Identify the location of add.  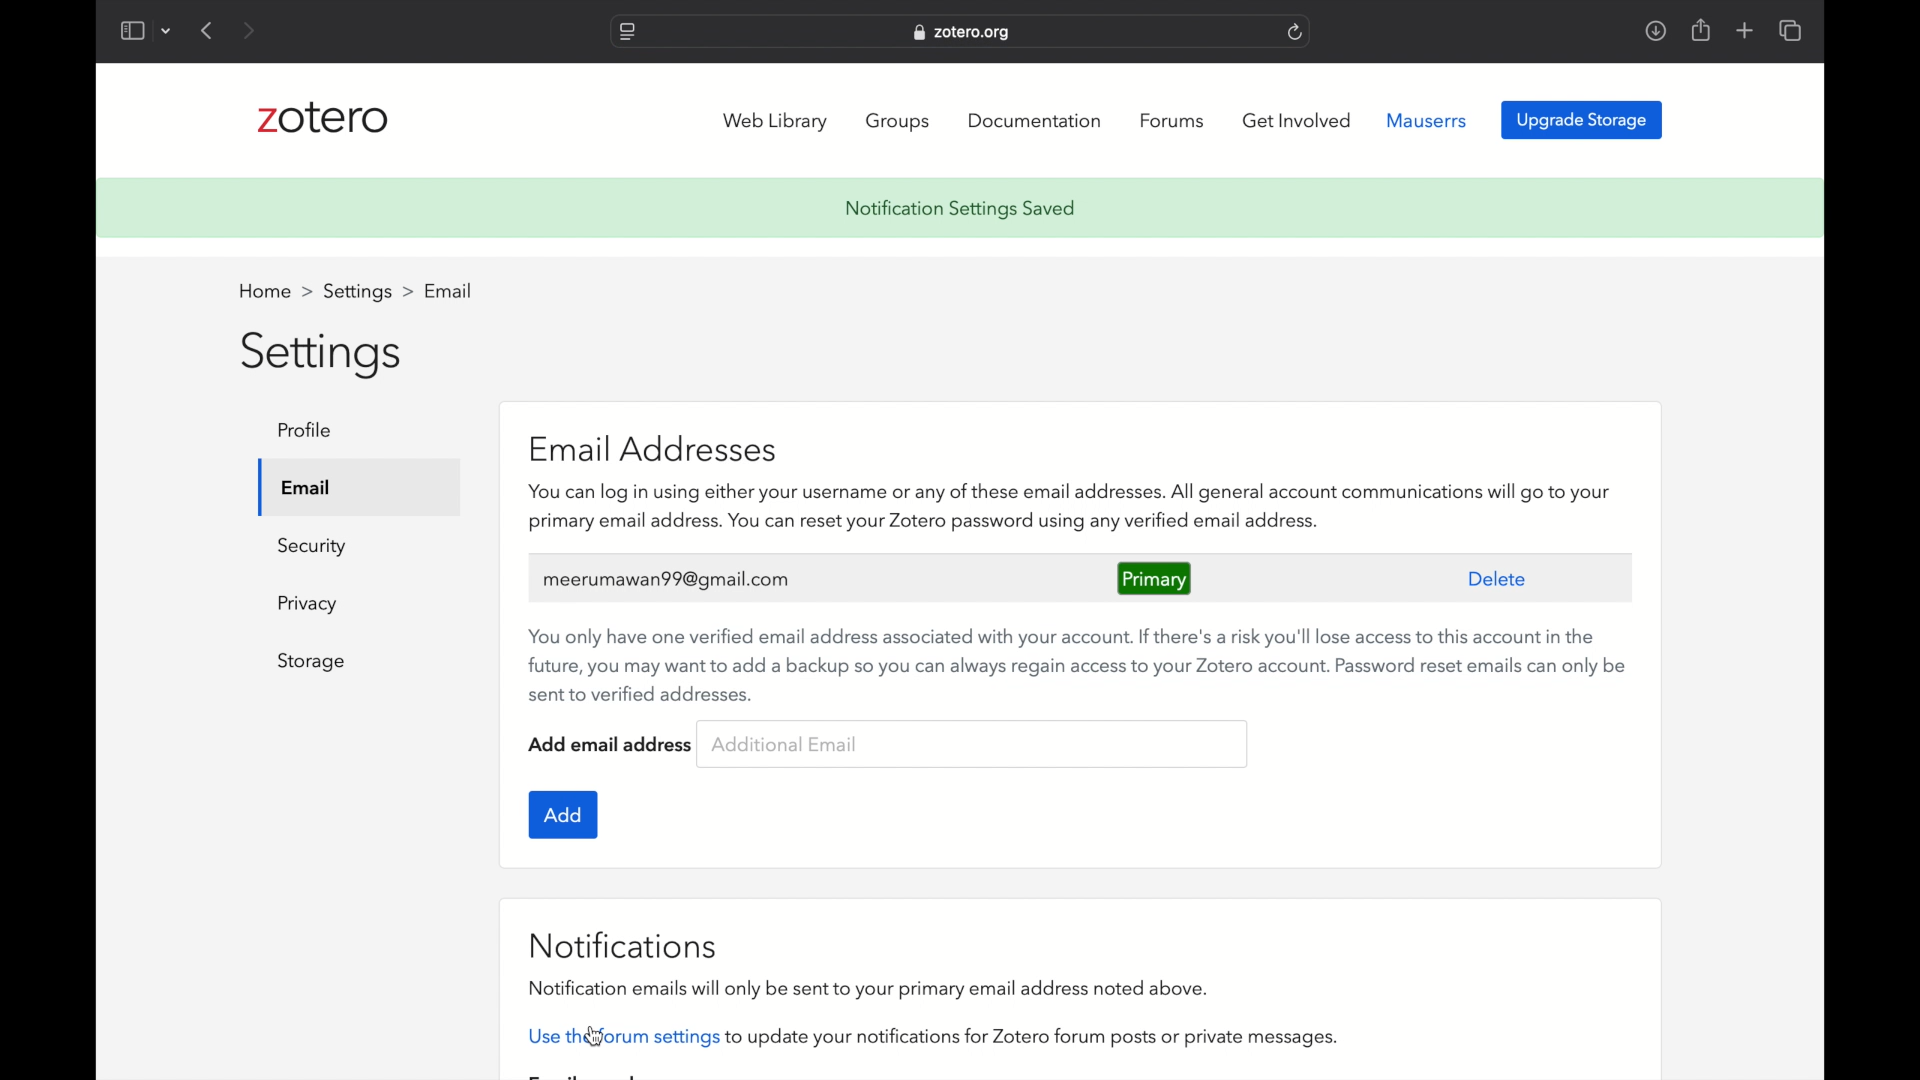
(560, 815).